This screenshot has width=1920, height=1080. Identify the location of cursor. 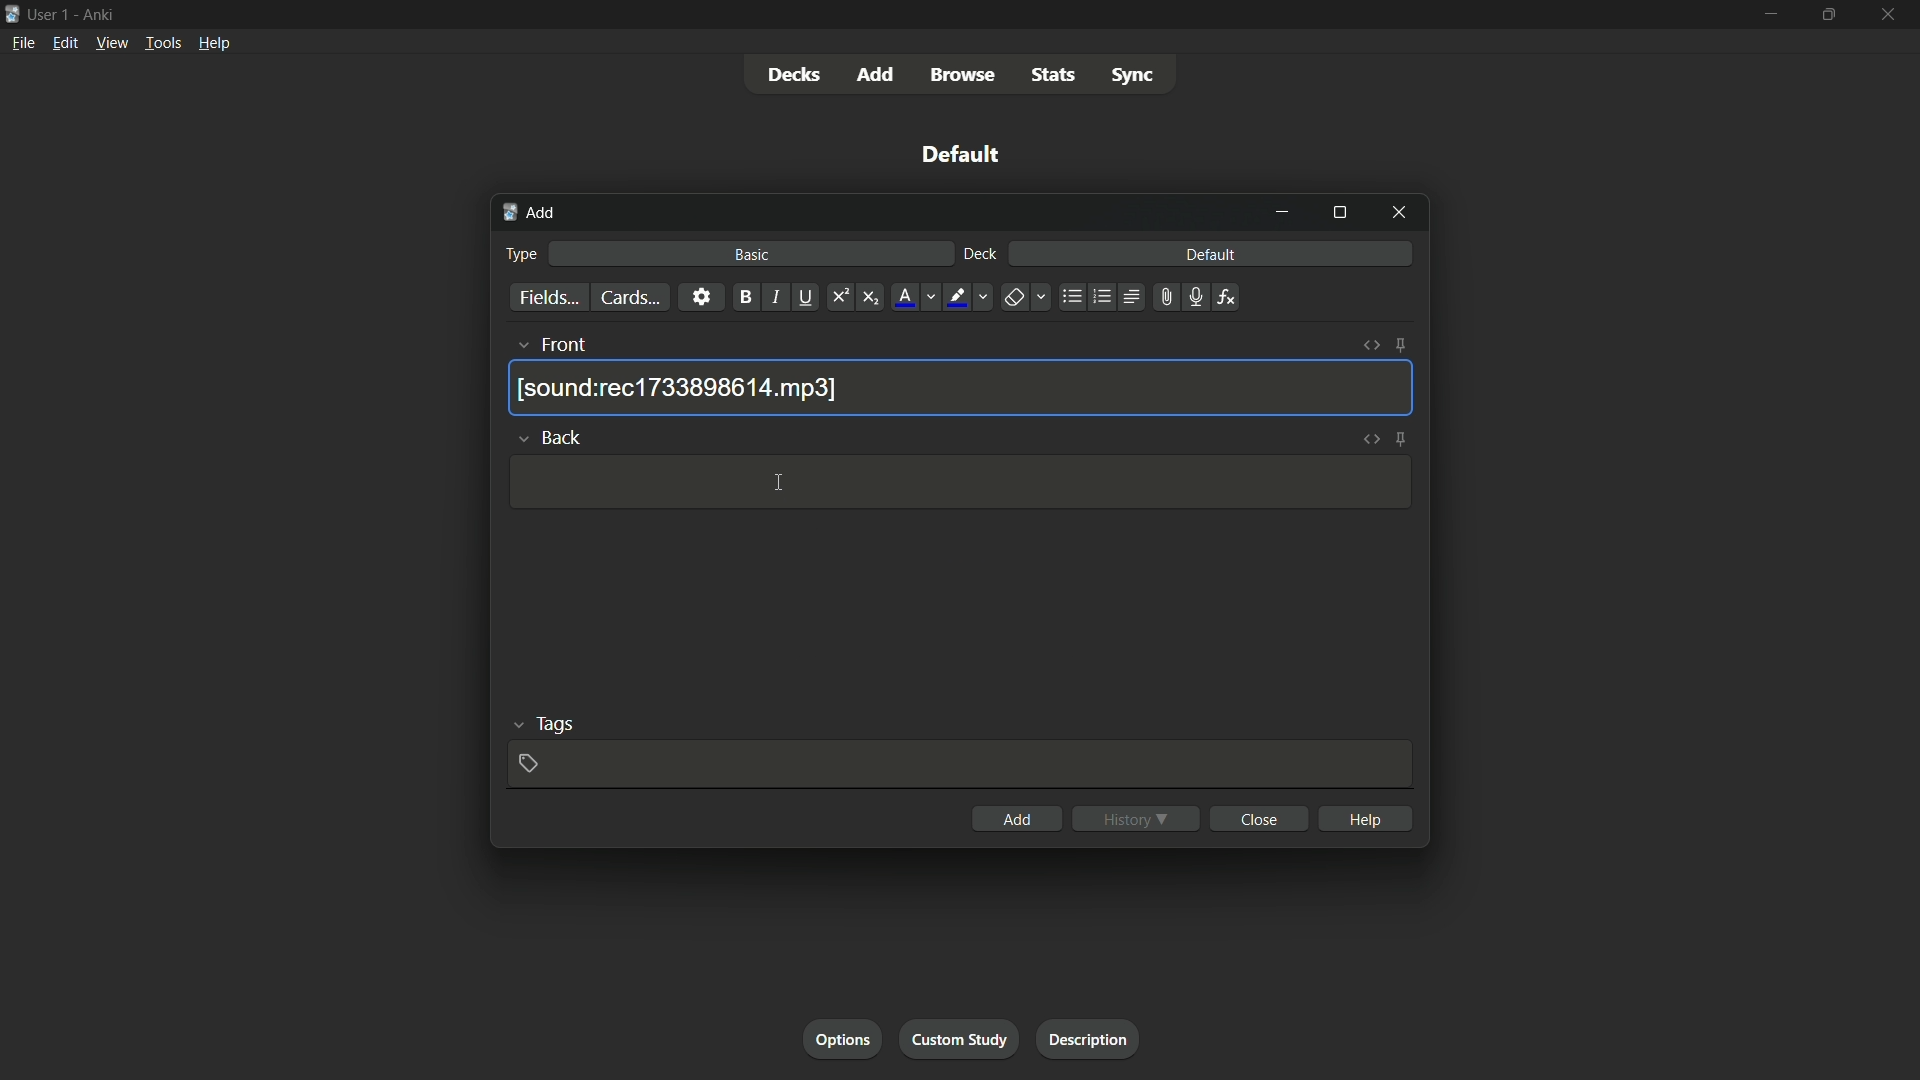
(777, 483).